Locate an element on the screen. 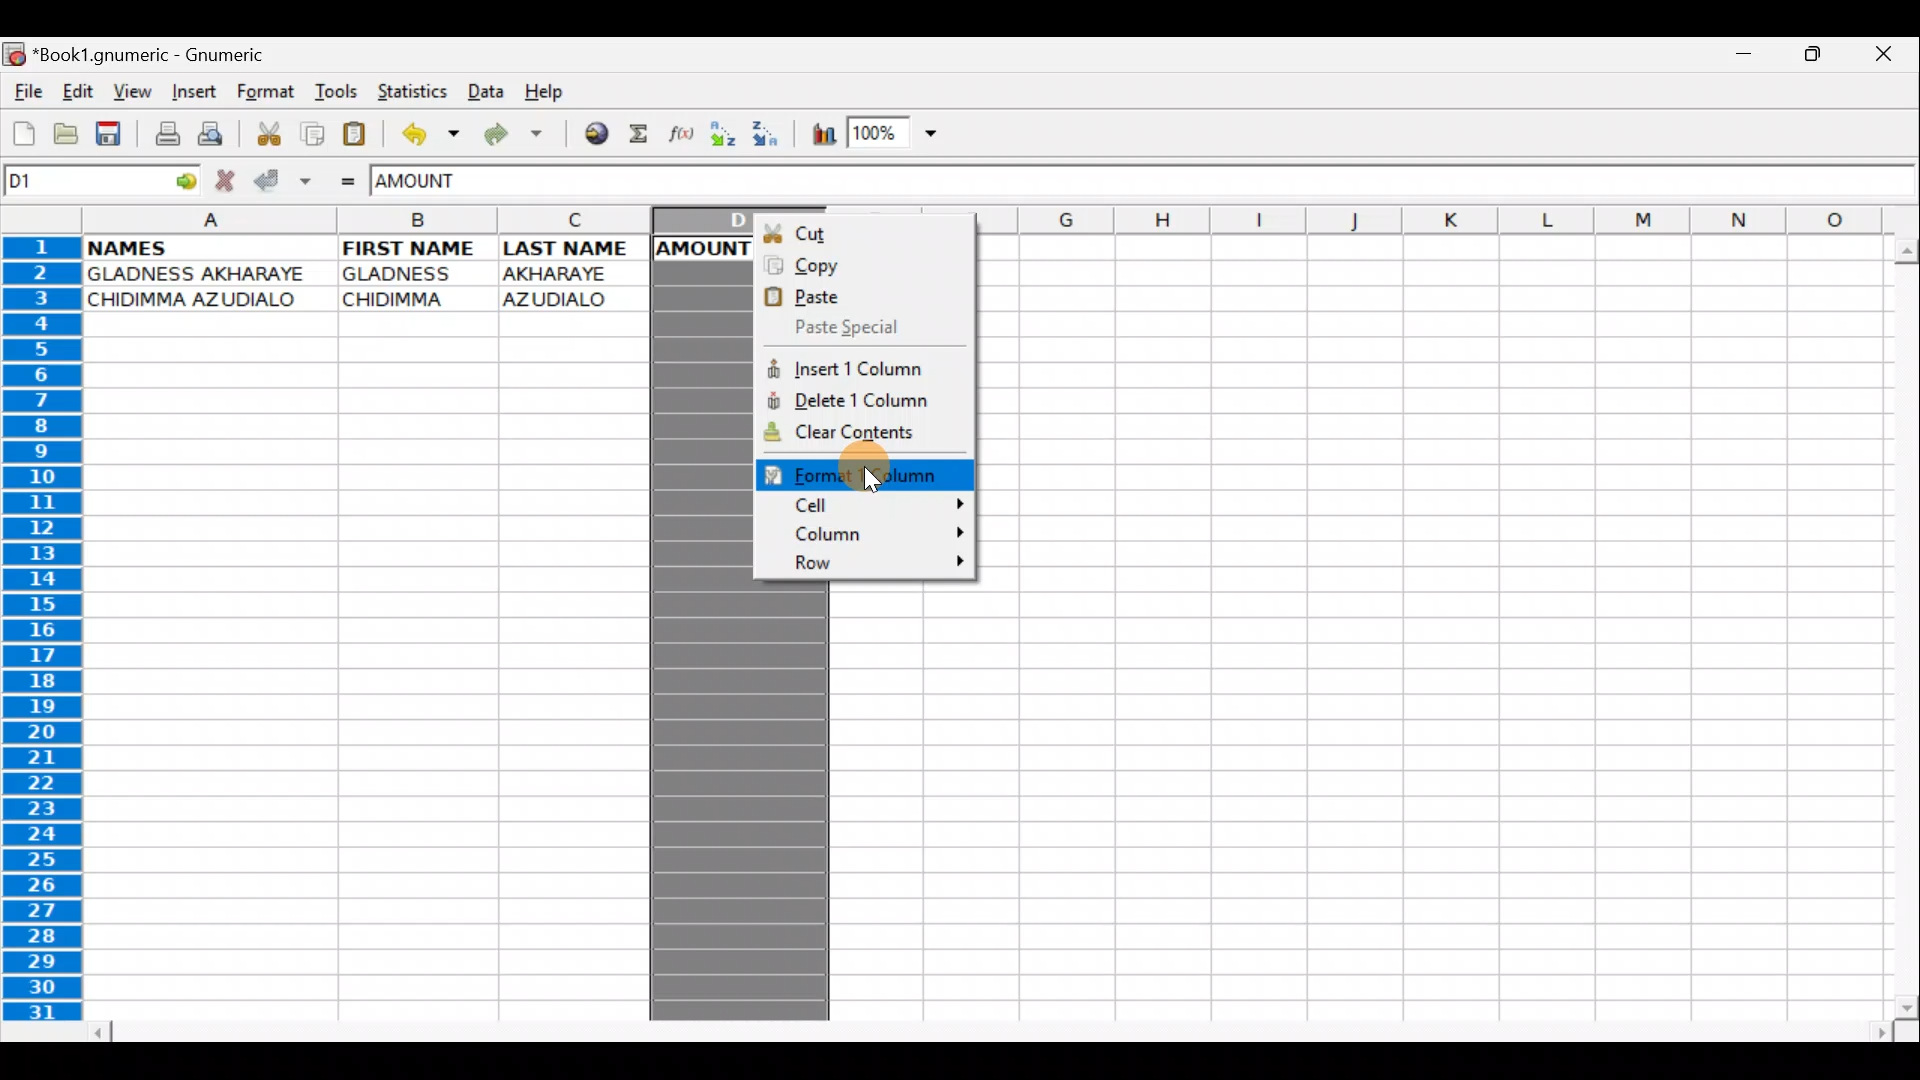 The image size is (1920, 1080). LAST NAME is located at coordinates (575, 250).